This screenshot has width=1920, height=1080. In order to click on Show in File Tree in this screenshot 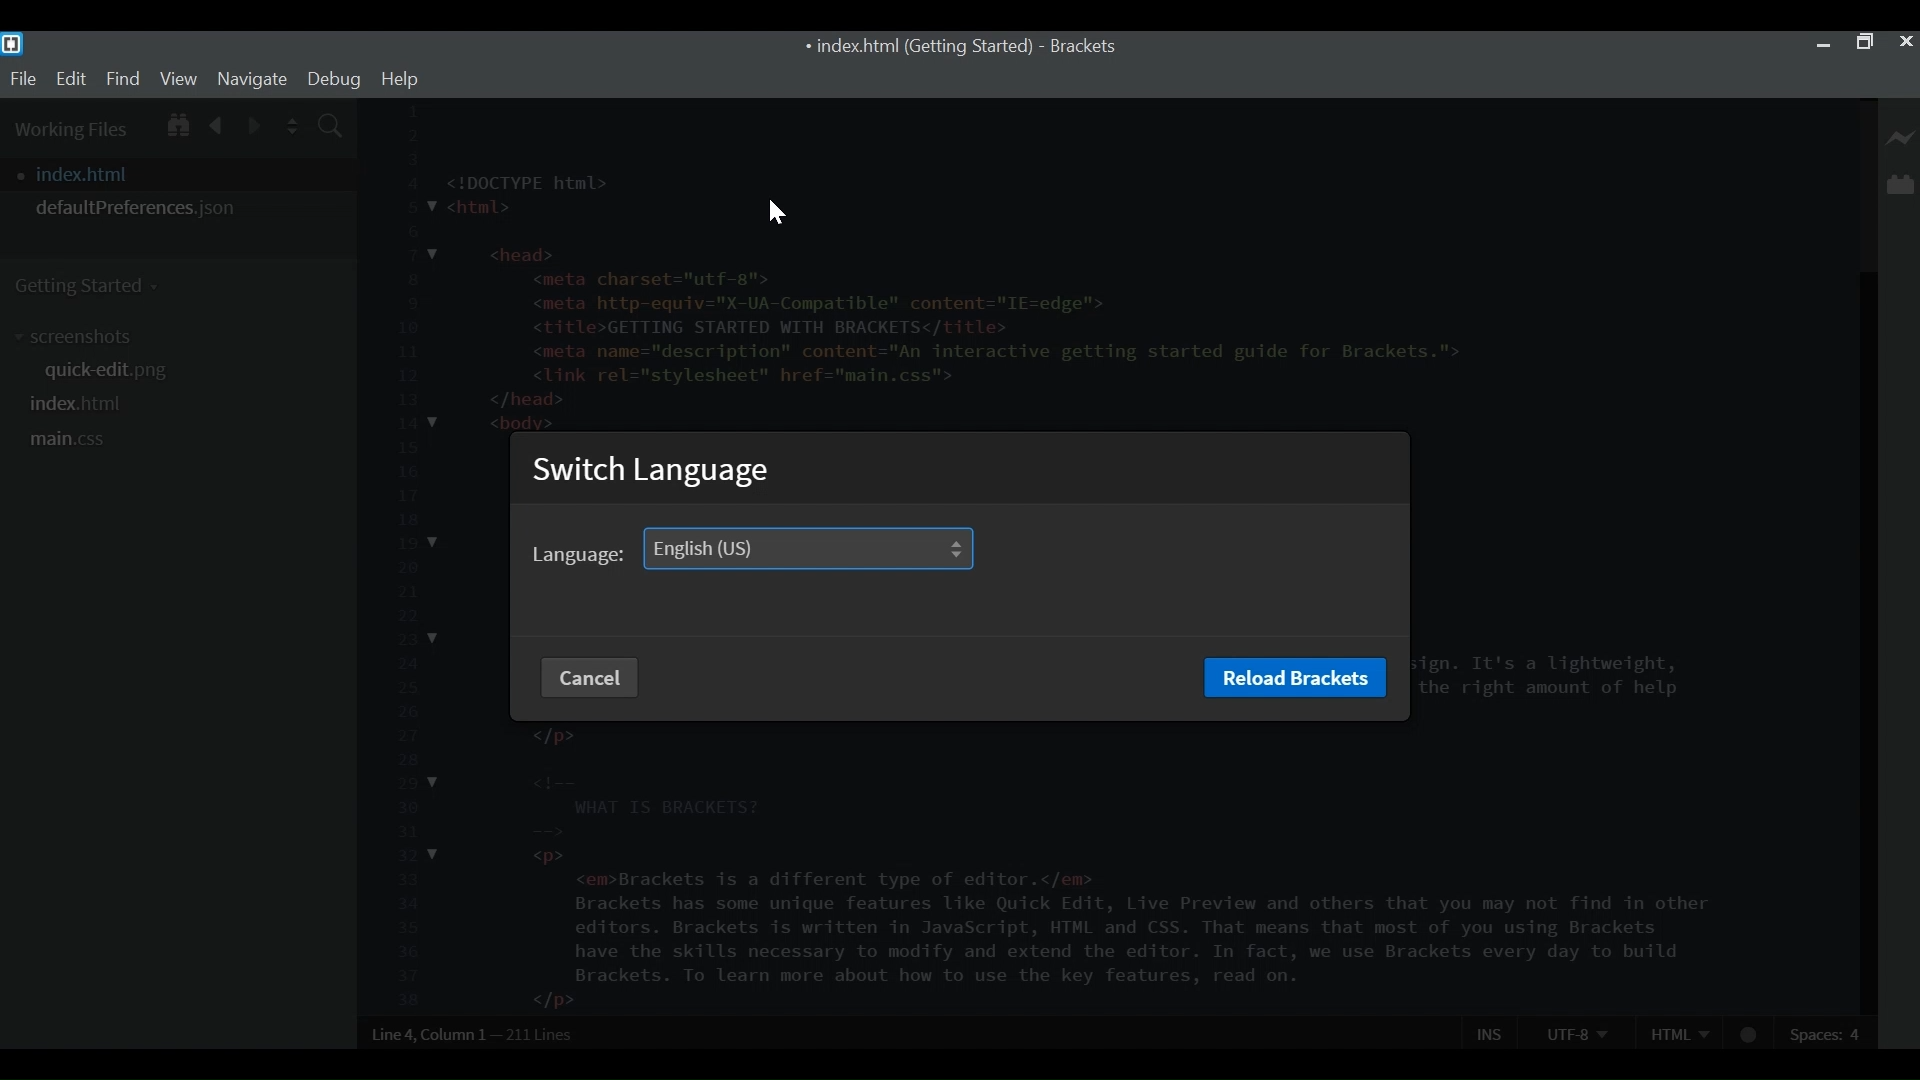, I will do `click(176, 122)`.